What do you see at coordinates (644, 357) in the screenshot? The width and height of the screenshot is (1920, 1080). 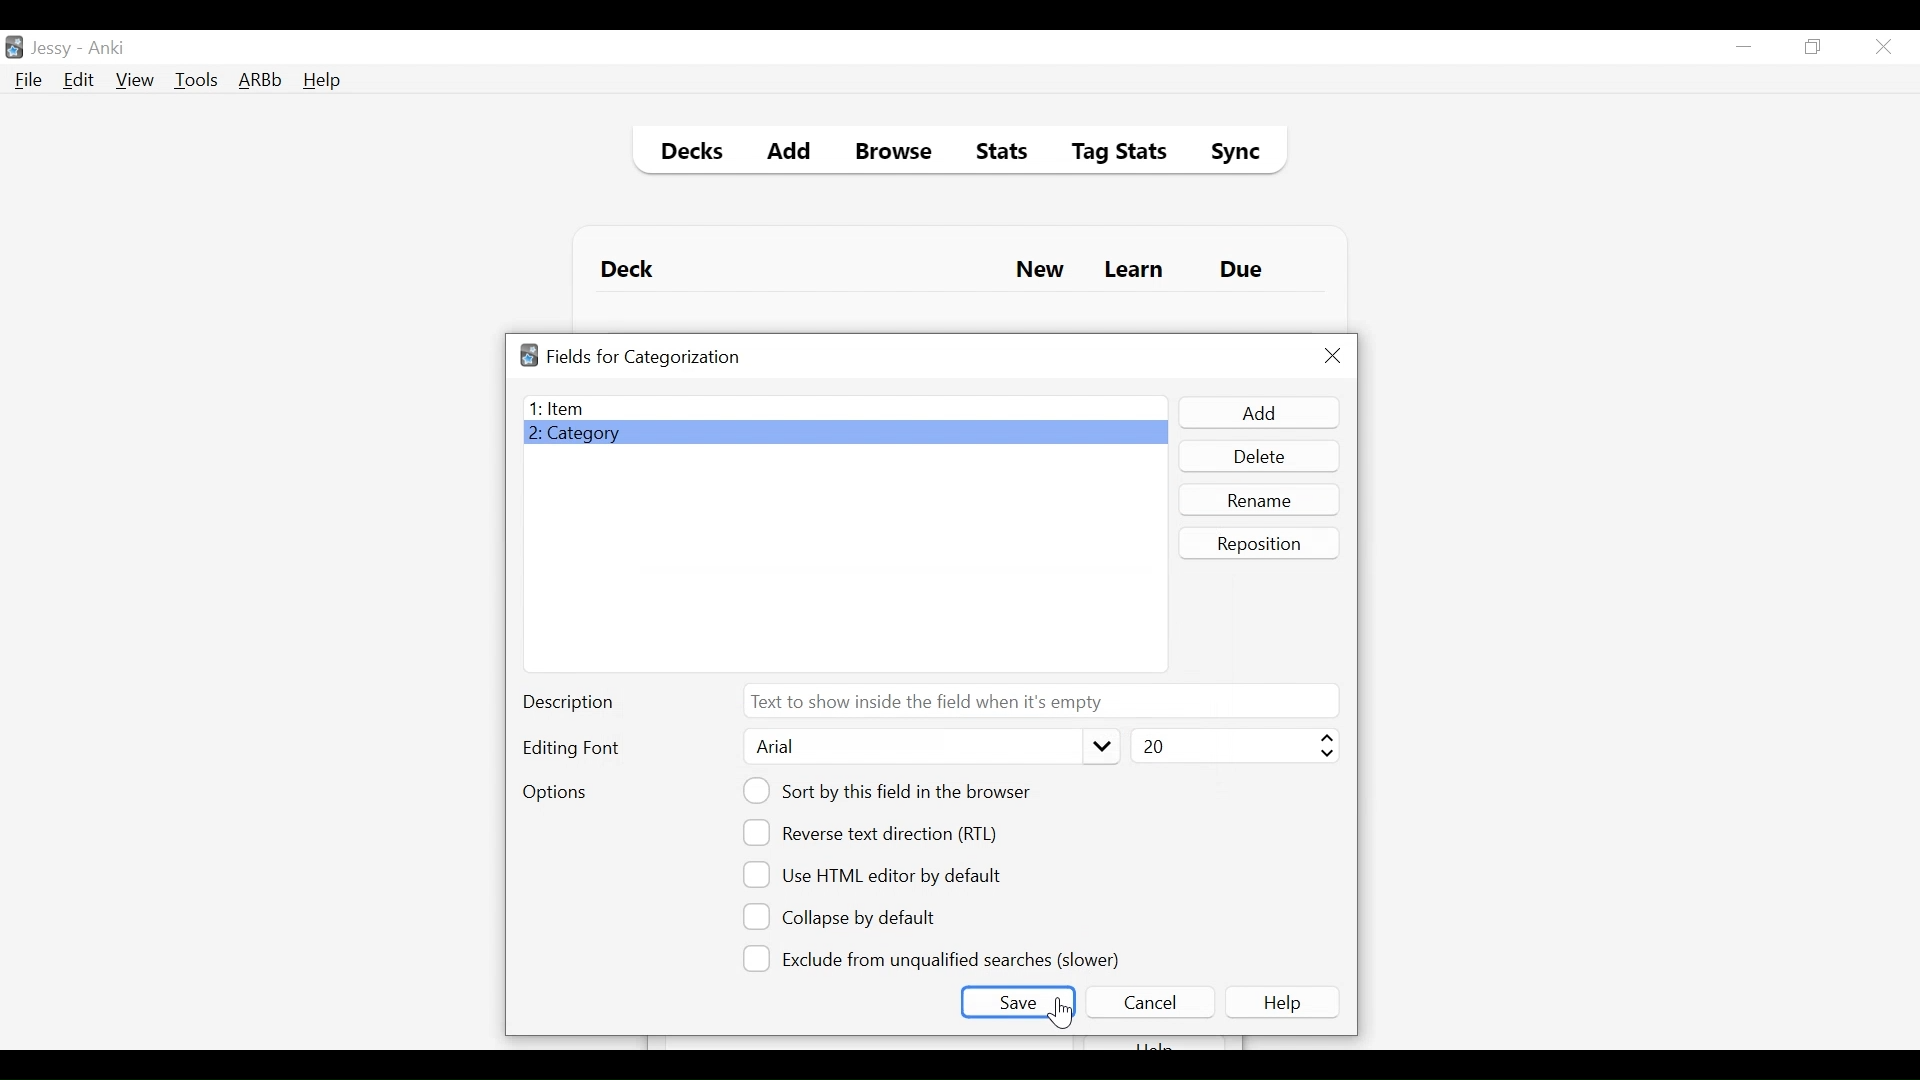 I see `Field for Categorization` at bounding box center [644, 357].